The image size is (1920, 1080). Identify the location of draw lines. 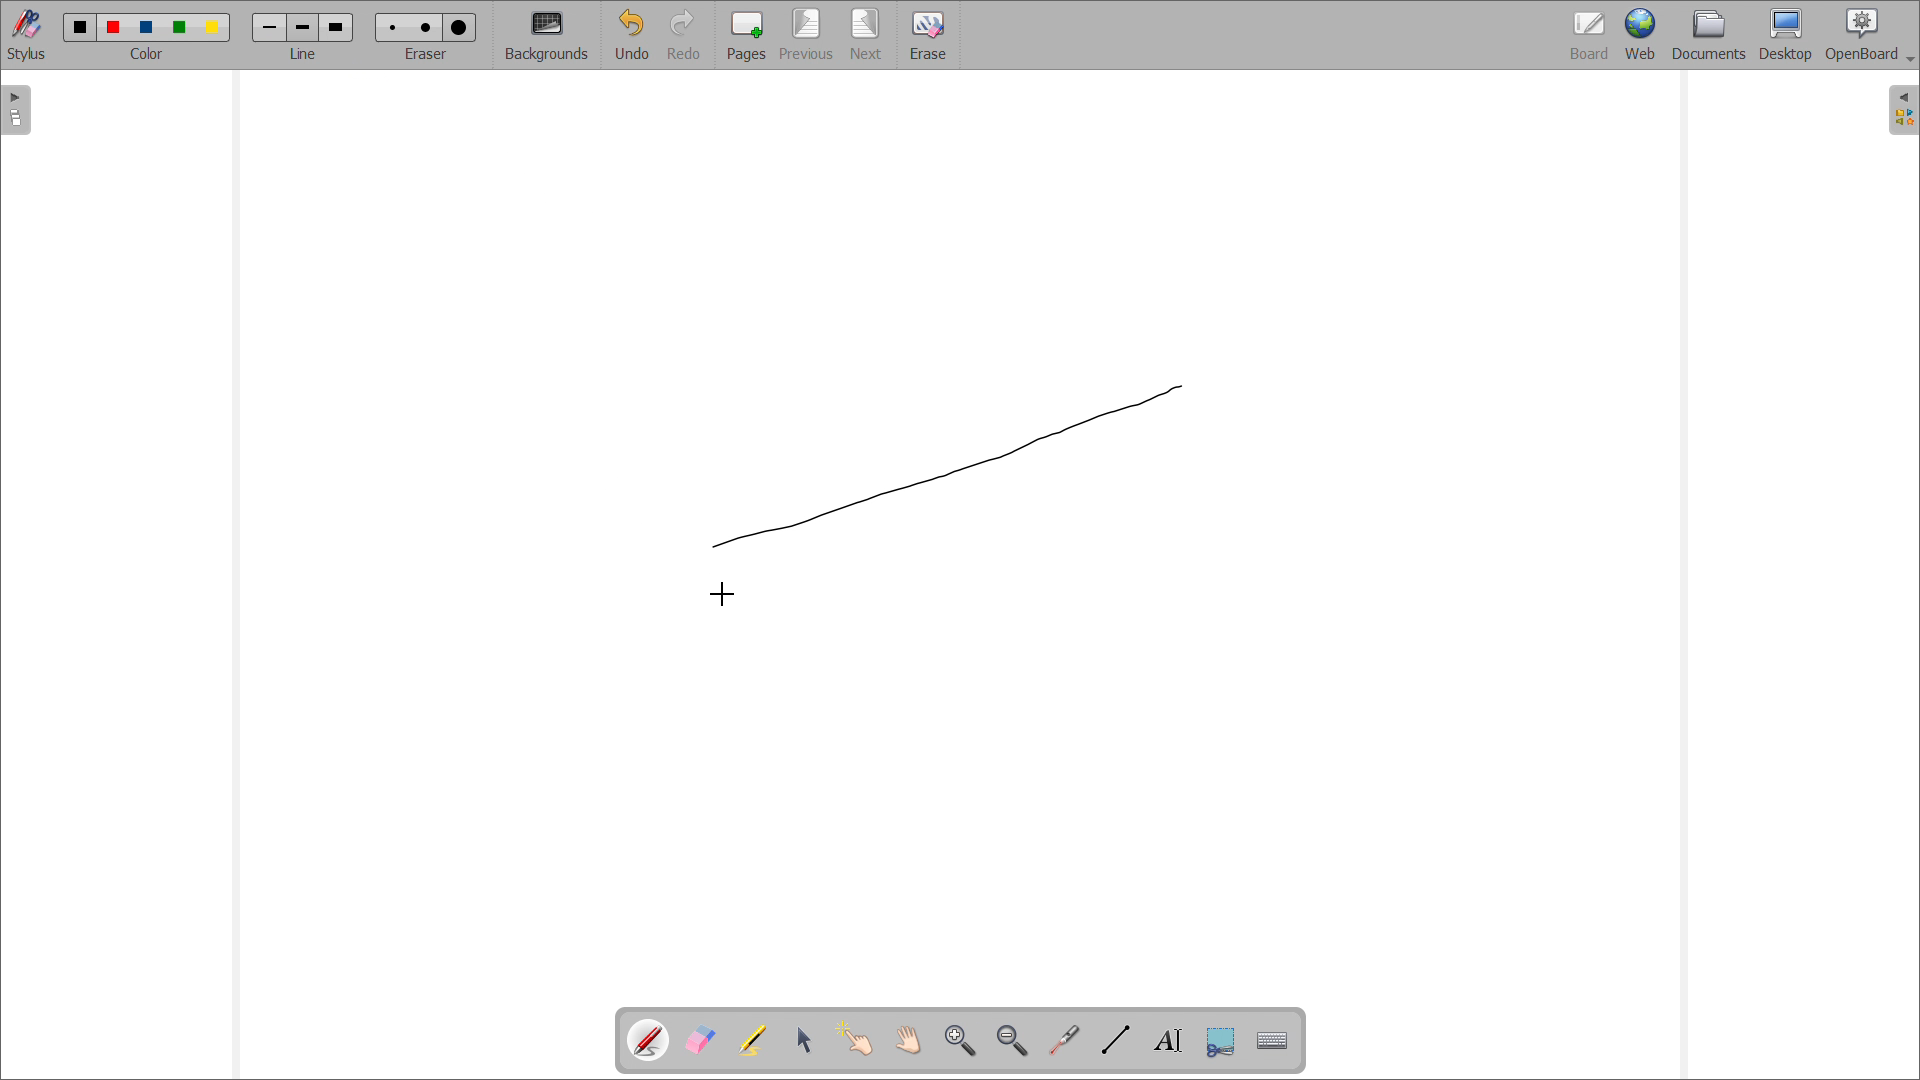
(1116, 1040).